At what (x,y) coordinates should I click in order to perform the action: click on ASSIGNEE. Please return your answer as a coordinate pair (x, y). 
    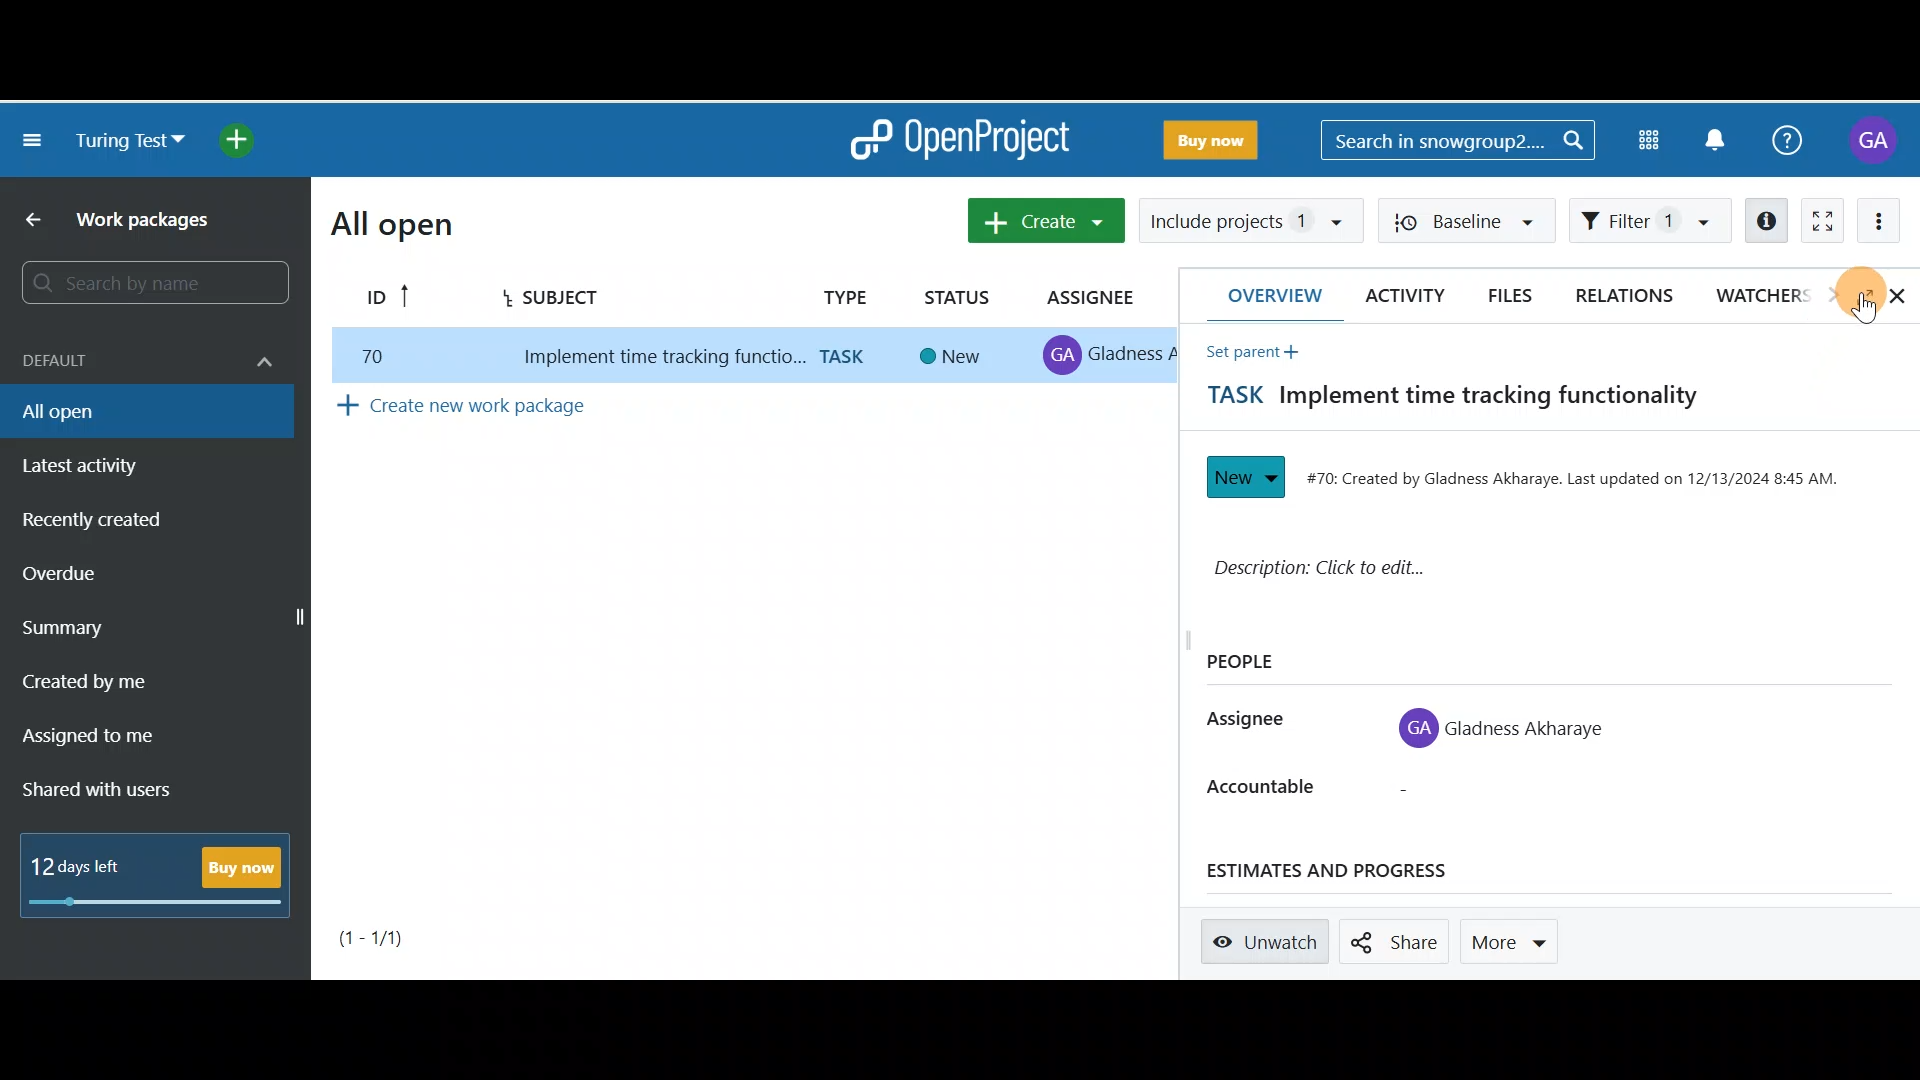
    Looking at the image, I should click on (1088, 297).